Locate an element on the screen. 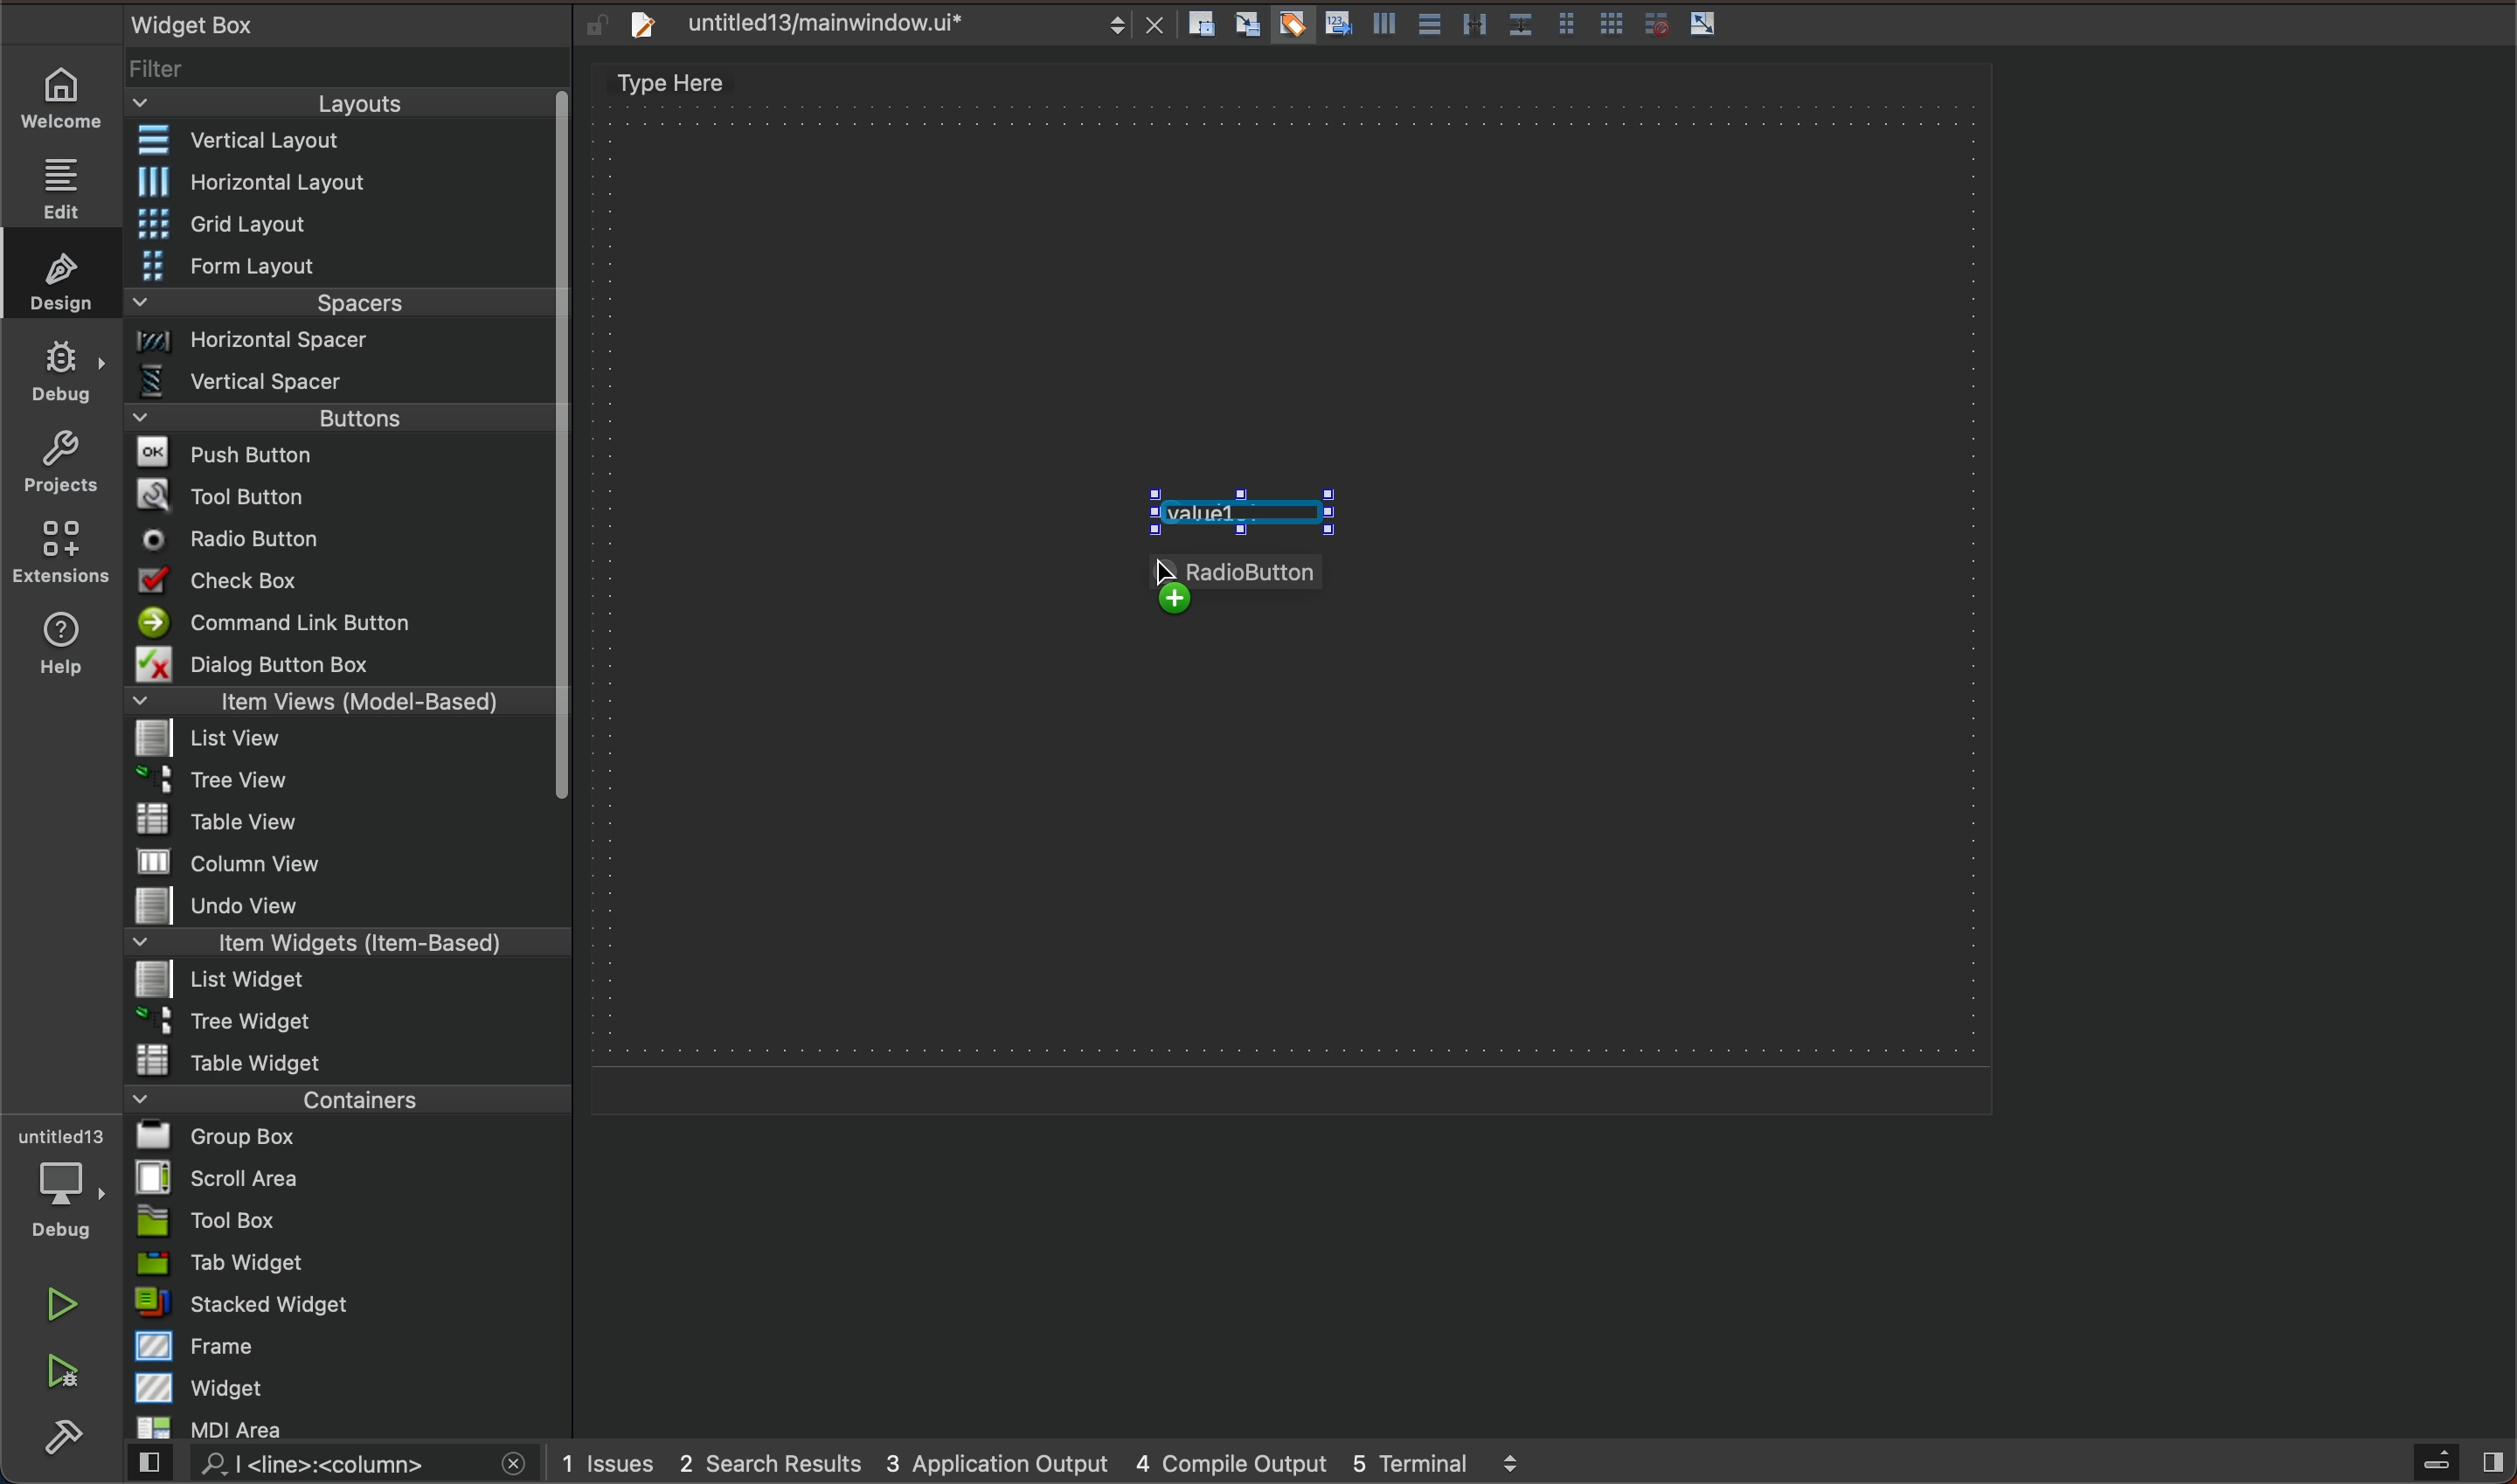 This screenshot has width=2517, height=1484. run and debug is located at coordinates (65, 1375).